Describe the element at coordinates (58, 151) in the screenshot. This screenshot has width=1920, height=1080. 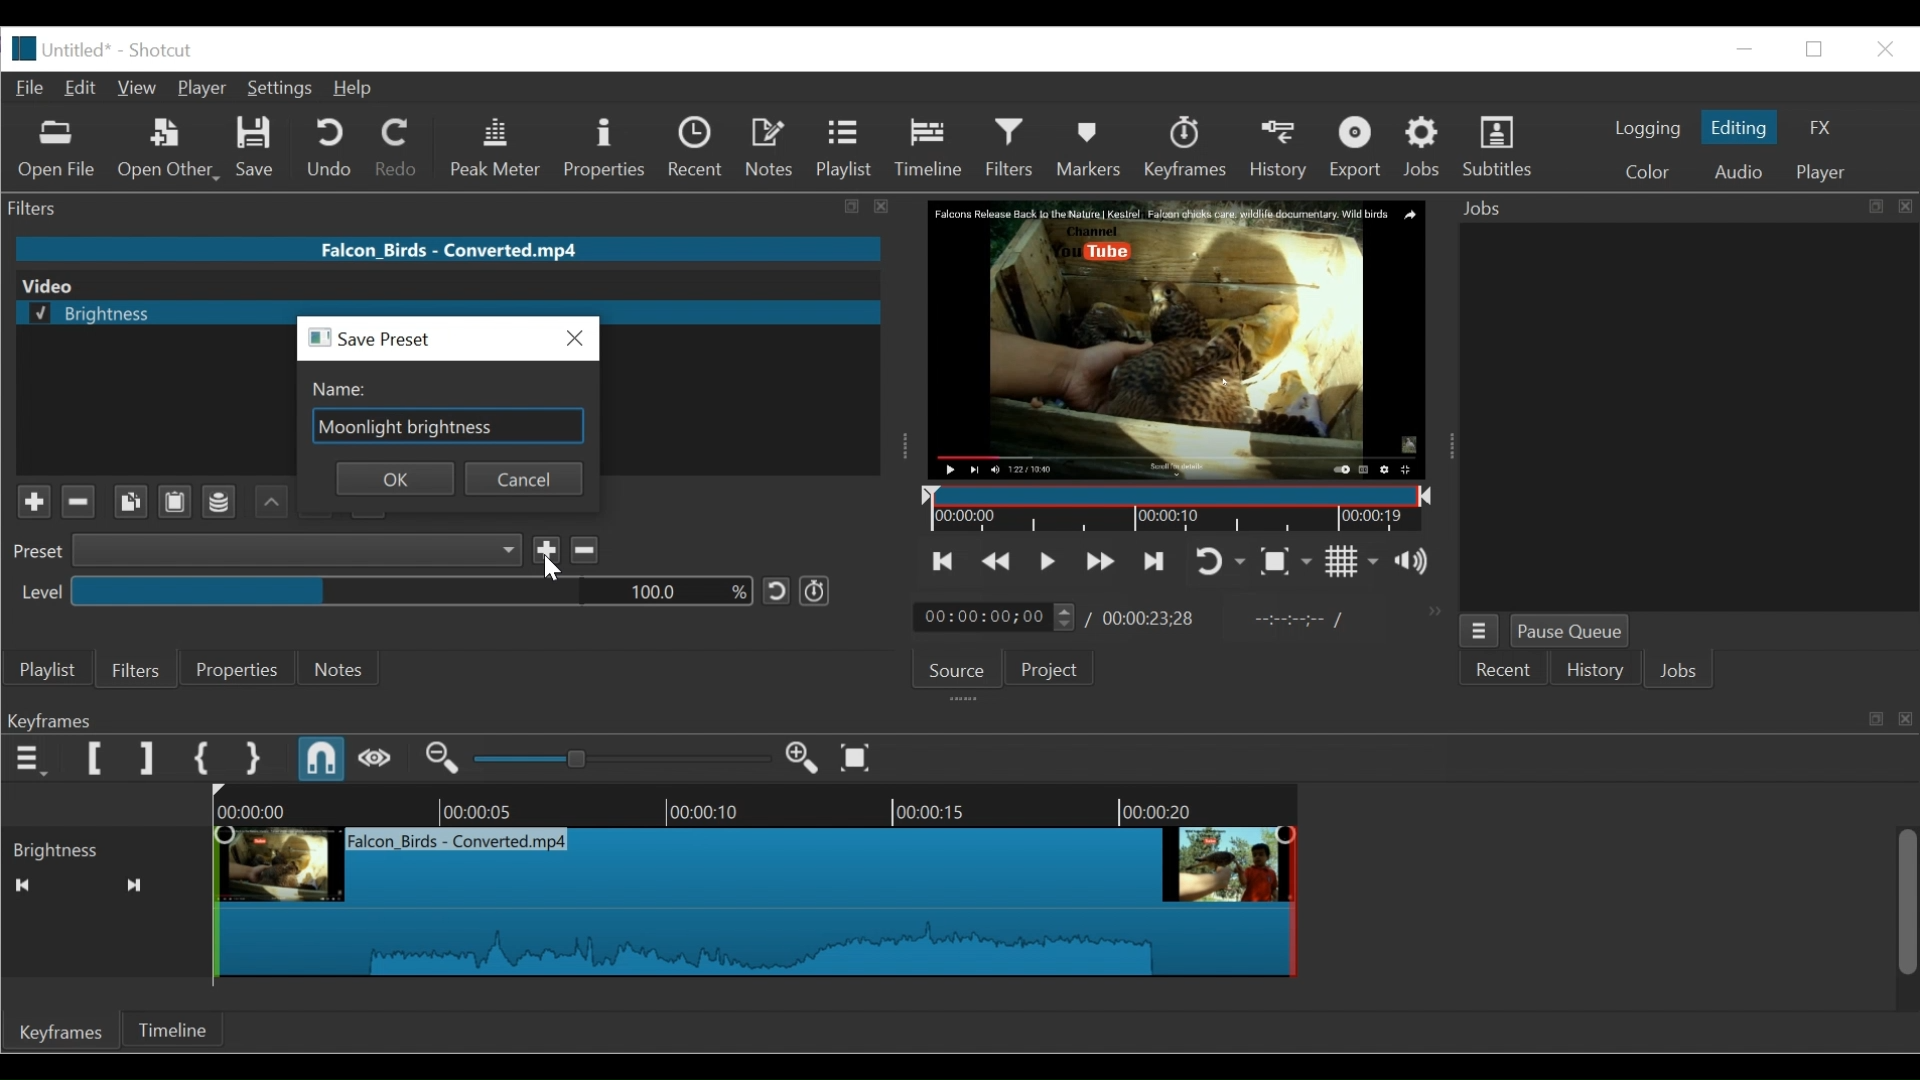
I see `Open File` at that location.